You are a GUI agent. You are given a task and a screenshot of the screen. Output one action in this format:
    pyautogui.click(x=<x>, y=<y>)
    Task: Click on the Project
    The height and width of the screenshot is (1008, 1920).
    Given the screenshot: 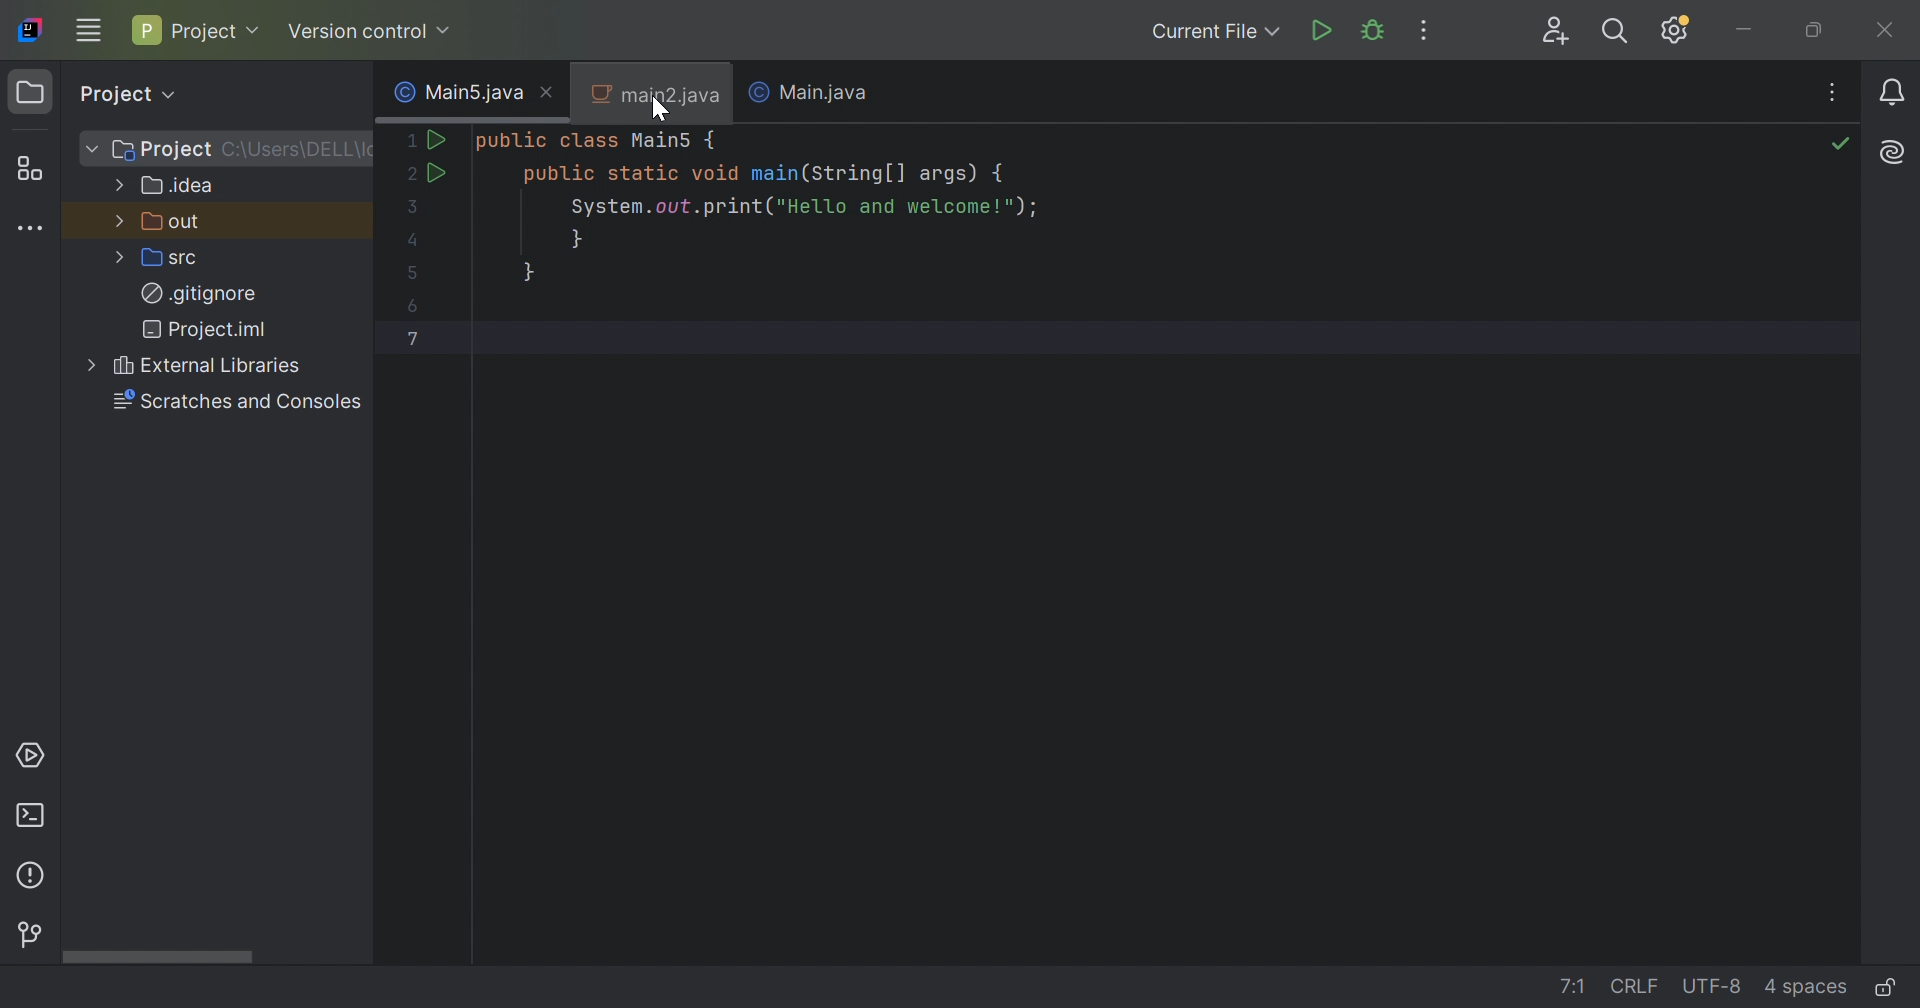 What is the action you would take?
    pyautogui.click(x=198, y=27)
    